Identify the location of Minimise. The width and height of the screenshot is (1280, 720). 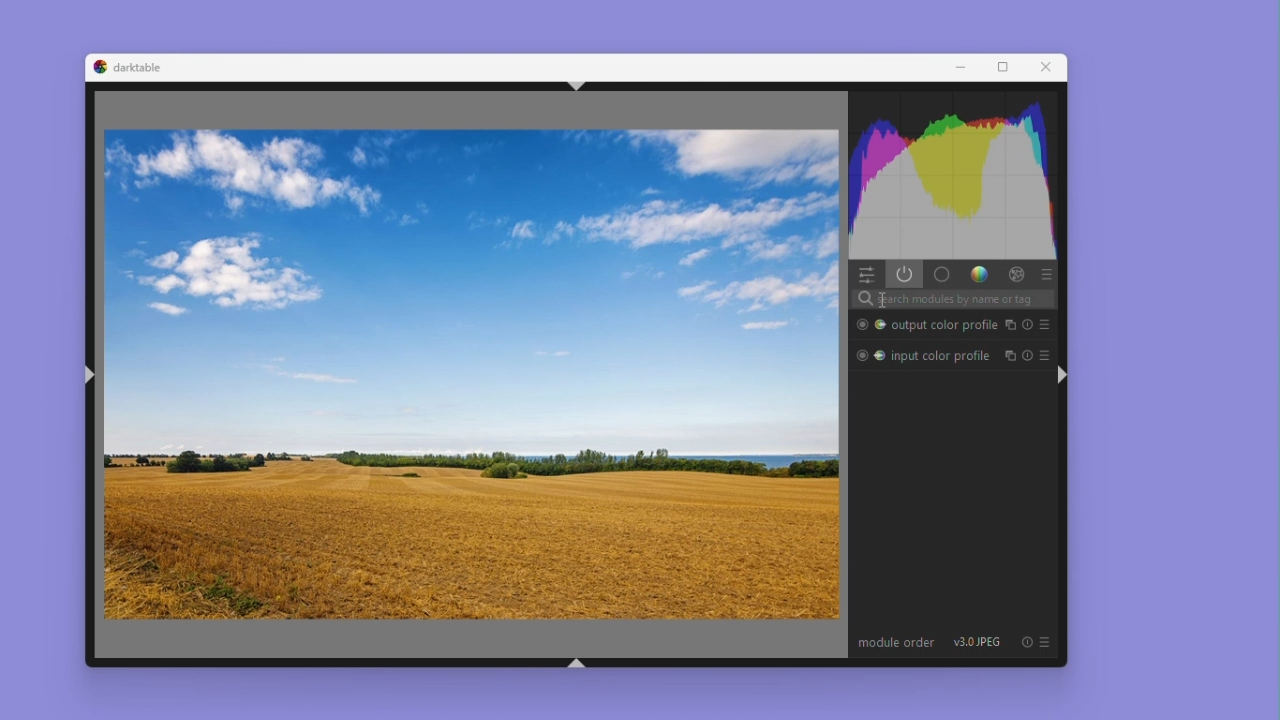
(969, 68).